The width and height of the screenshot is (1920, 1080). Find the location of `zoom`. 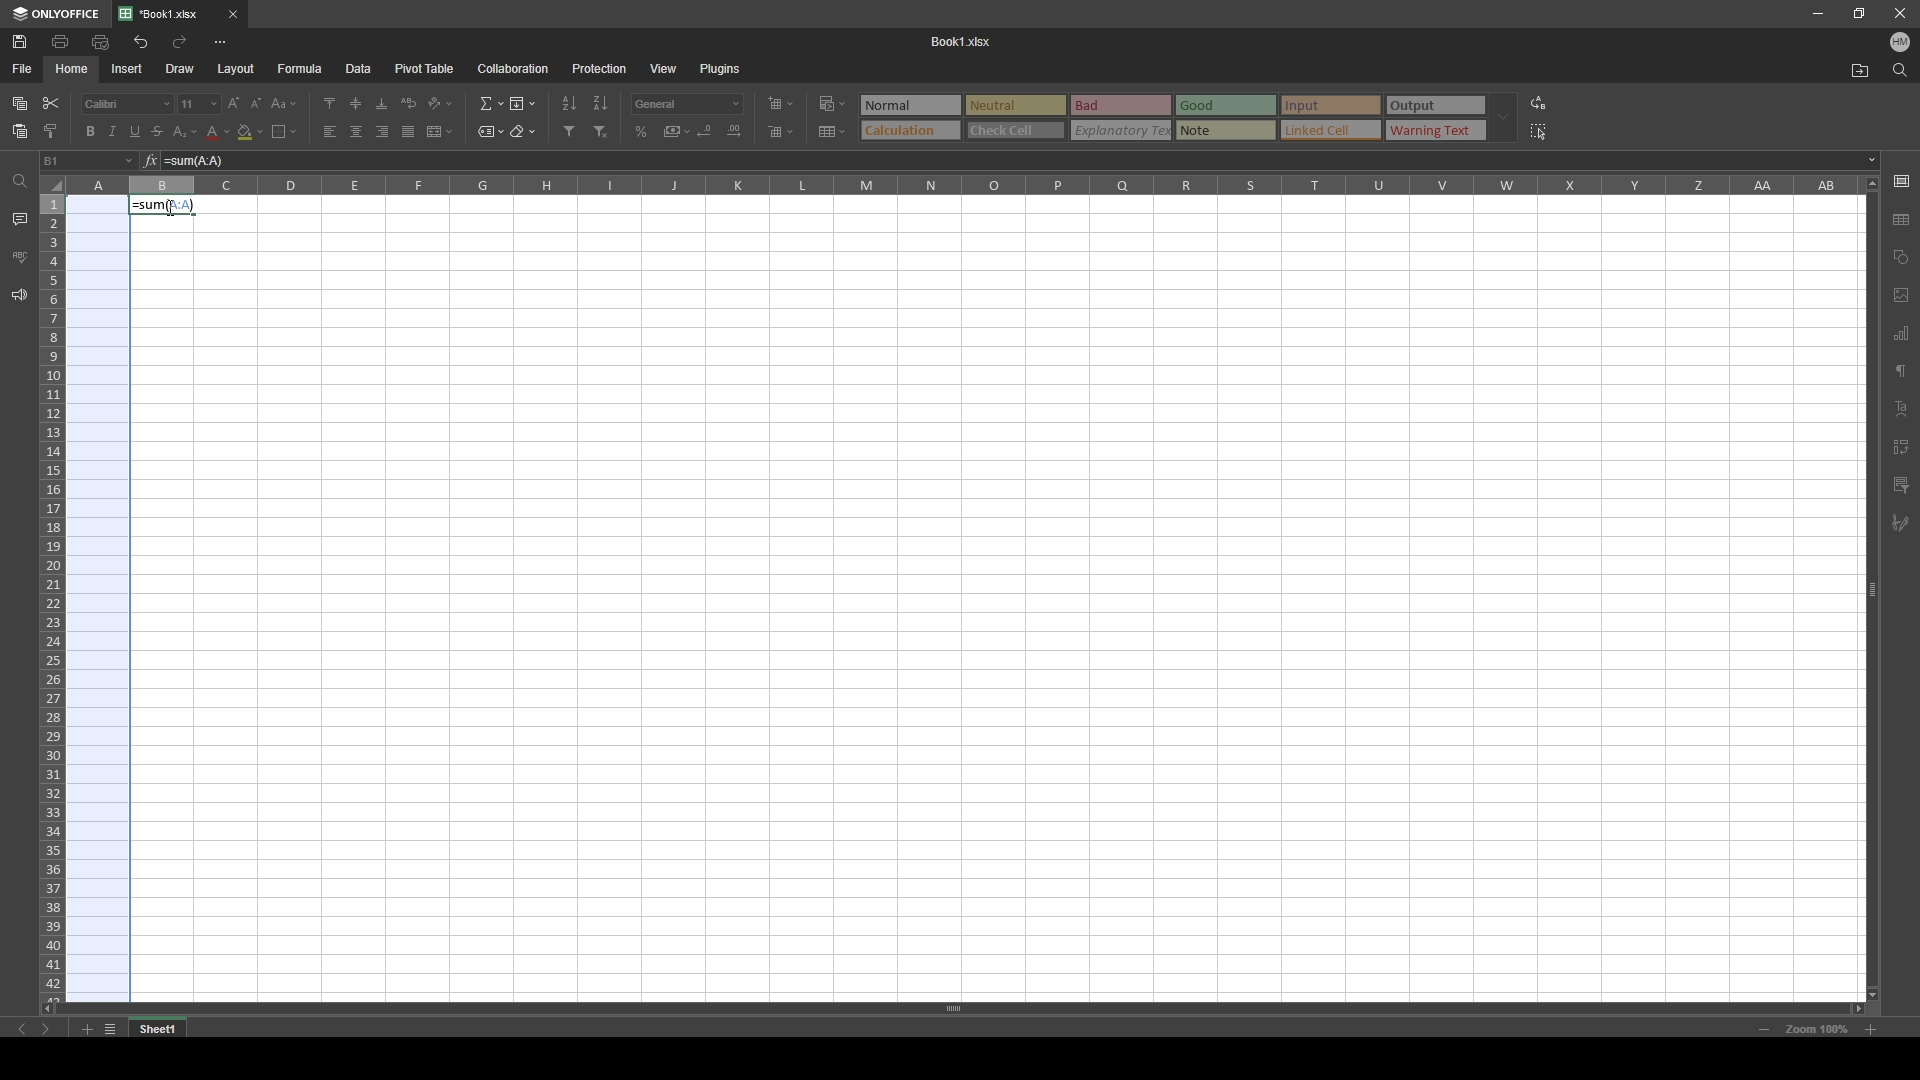

zoom is located at coordinates (1816, 1030).